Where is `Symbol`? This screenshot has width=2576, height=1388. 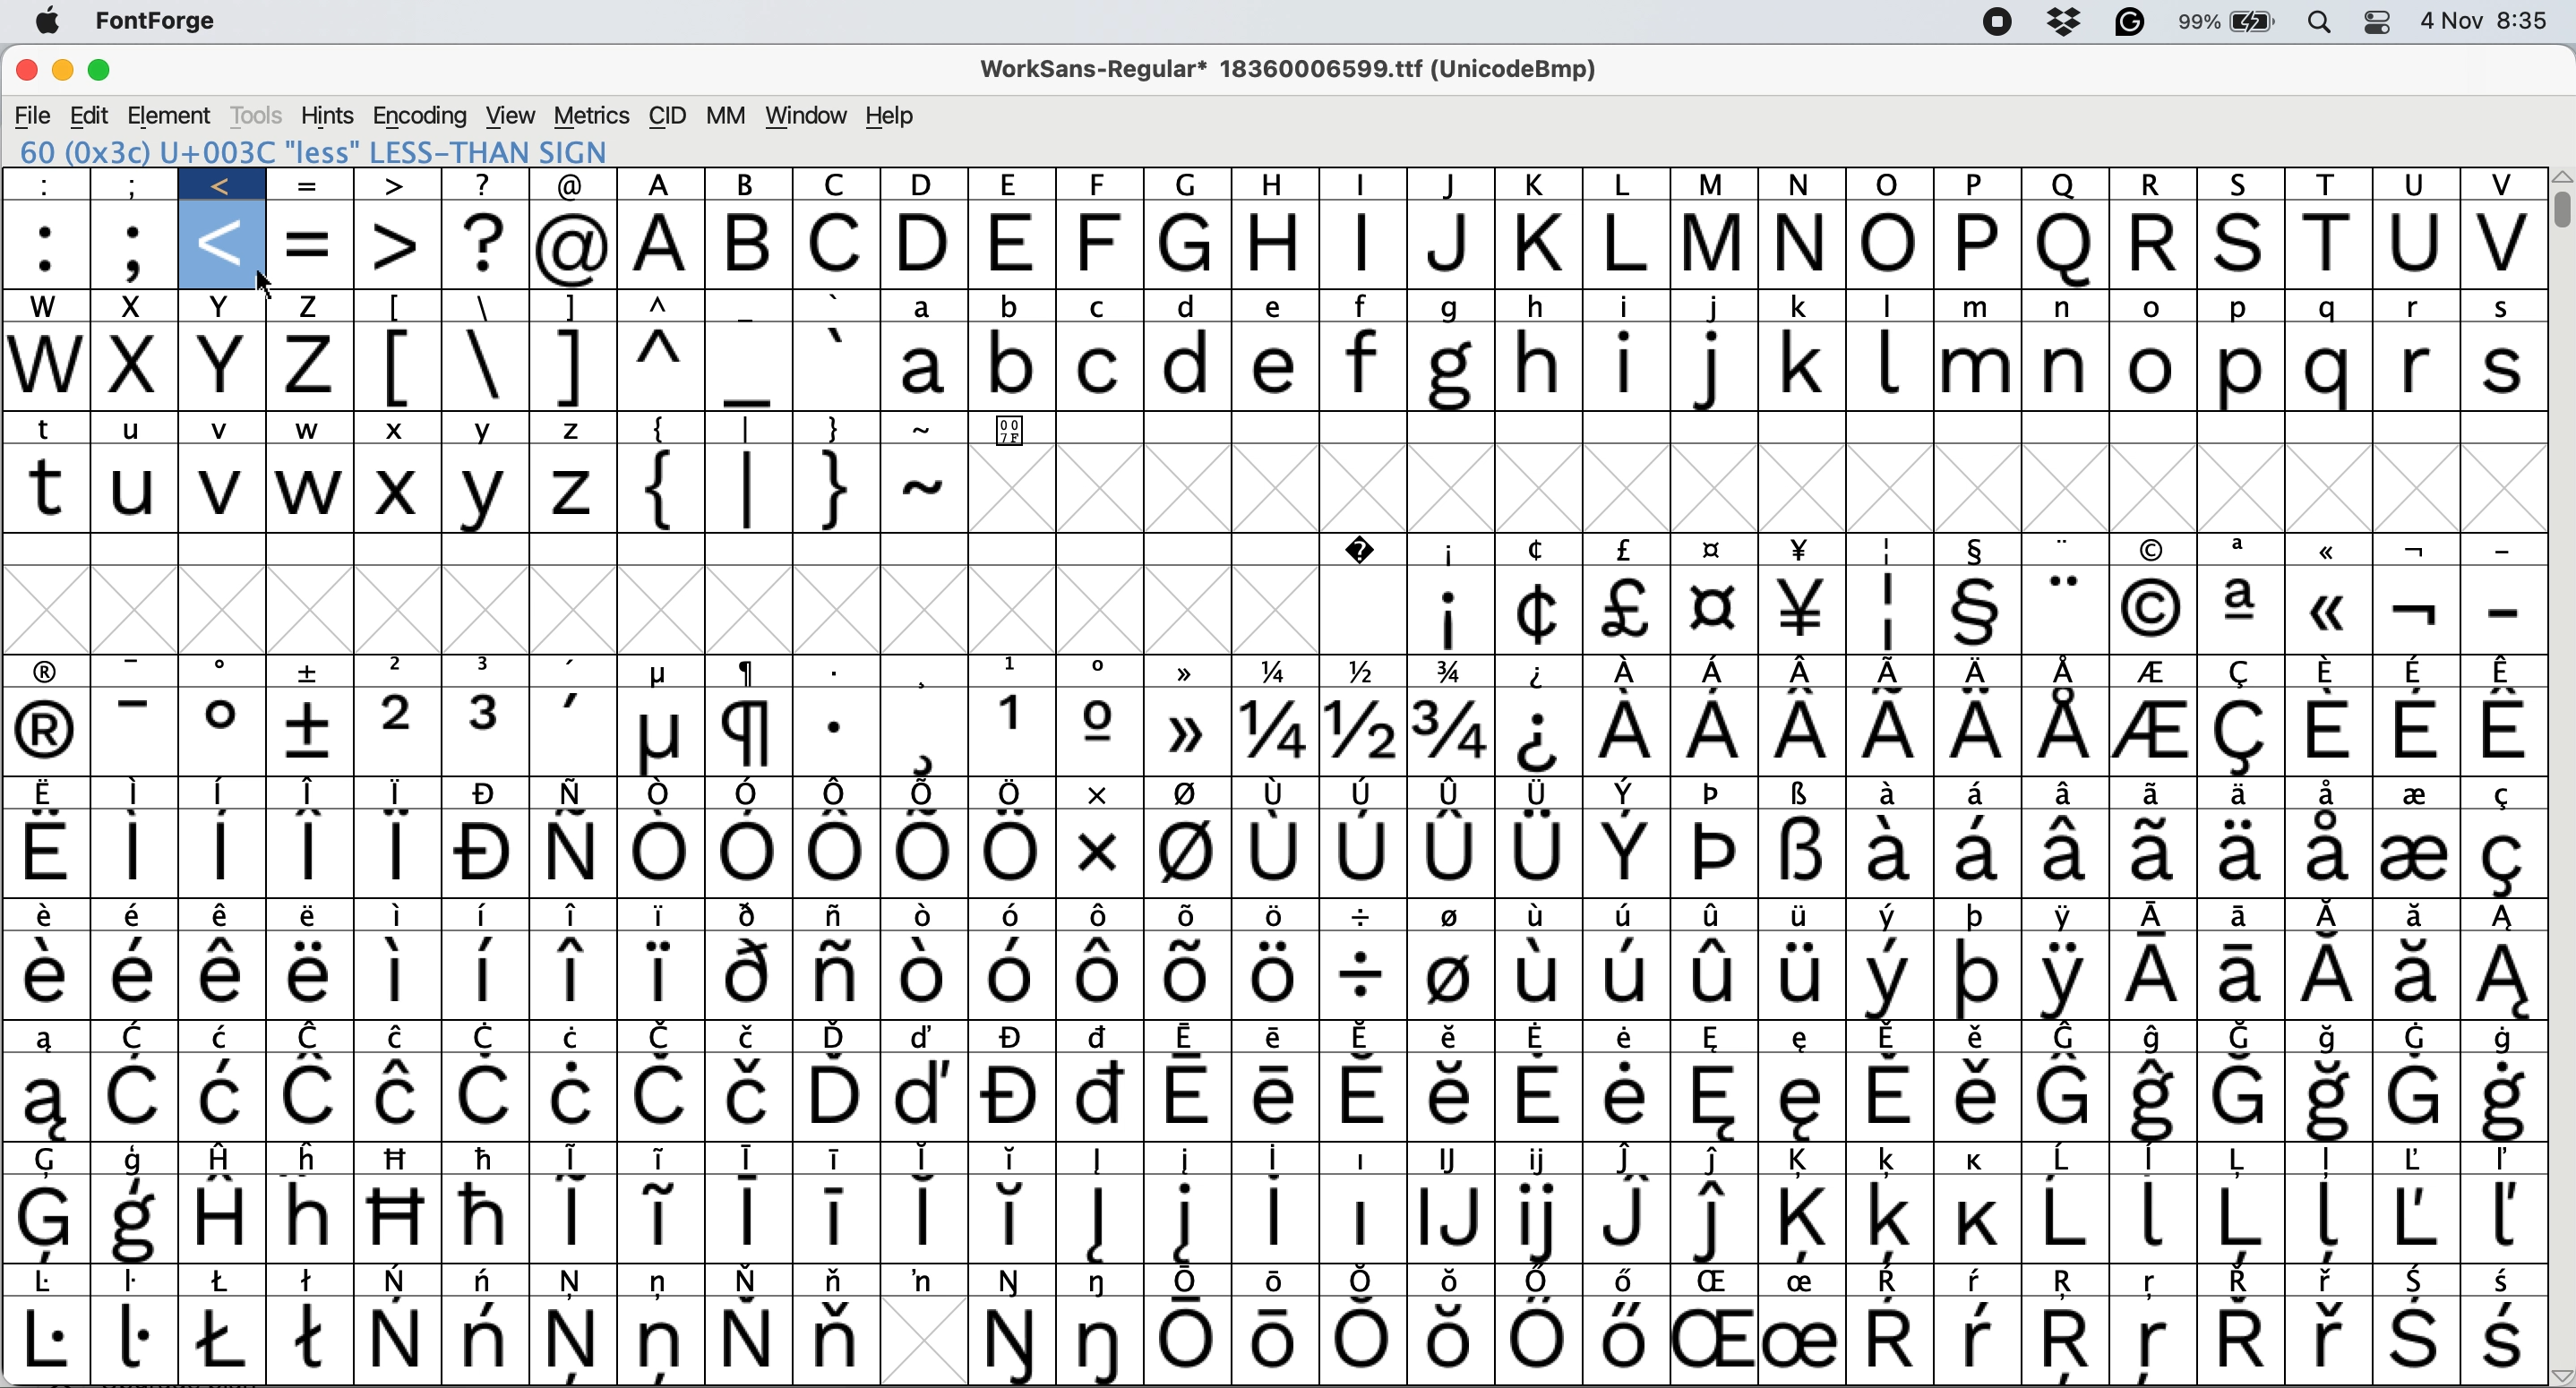
Symbol is located at coordinates (2502, 733).